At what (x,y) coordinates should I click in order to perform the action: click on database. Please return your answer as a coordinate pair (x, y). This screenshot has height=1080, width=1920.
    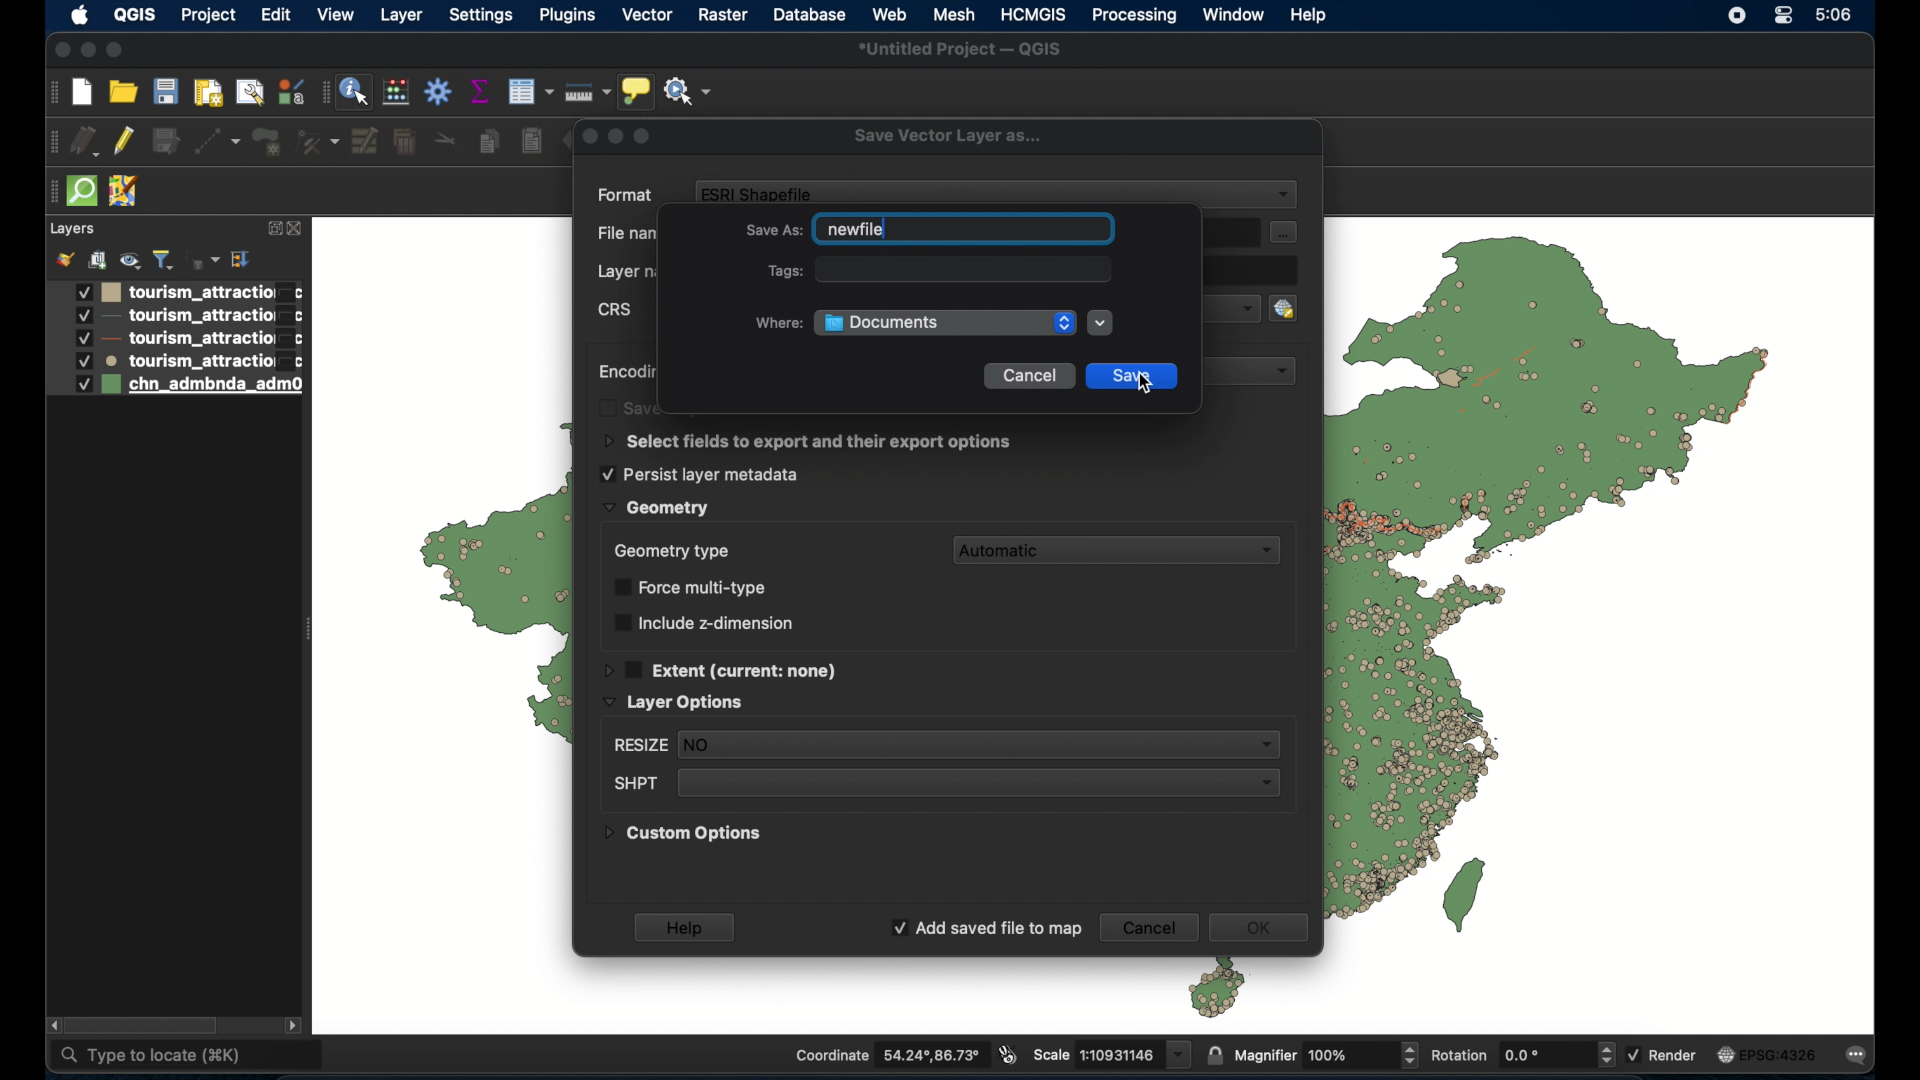
    Looking at the image, I should click on (809, 15).